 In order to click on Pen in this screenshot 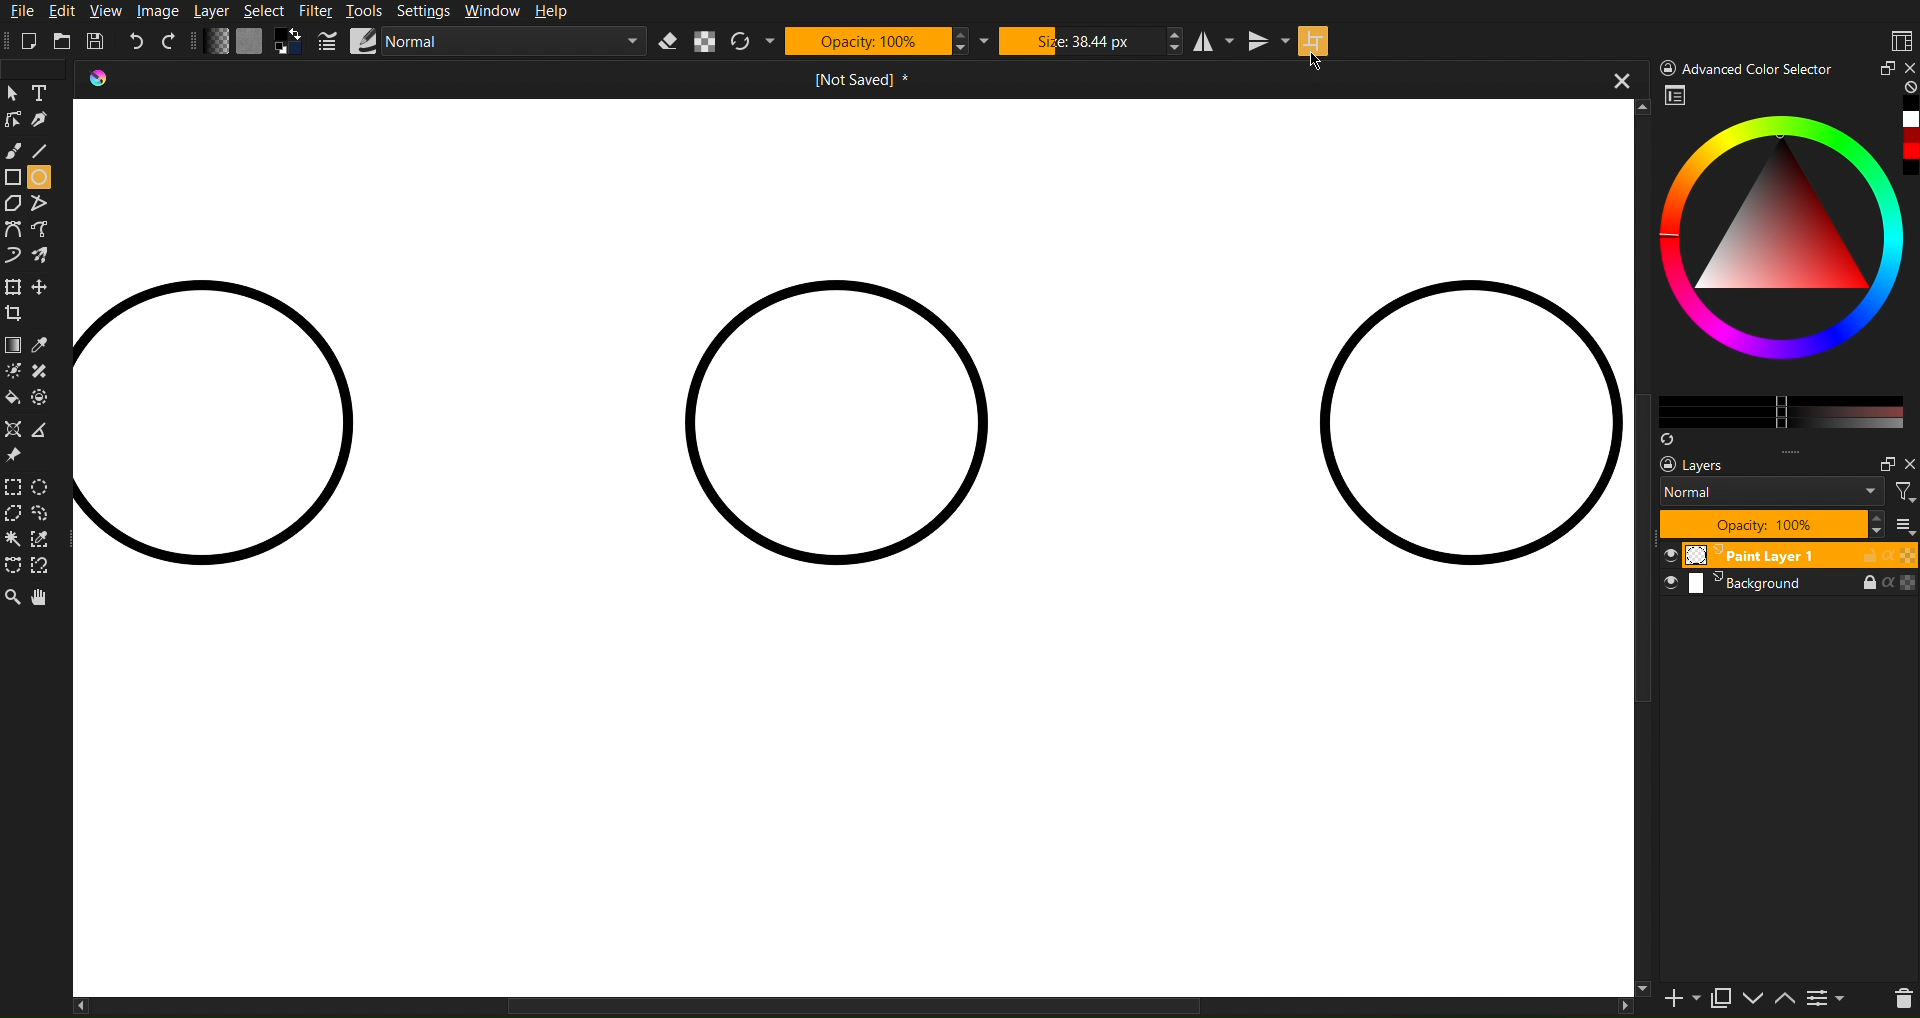, I will do `click(42, 120)`.